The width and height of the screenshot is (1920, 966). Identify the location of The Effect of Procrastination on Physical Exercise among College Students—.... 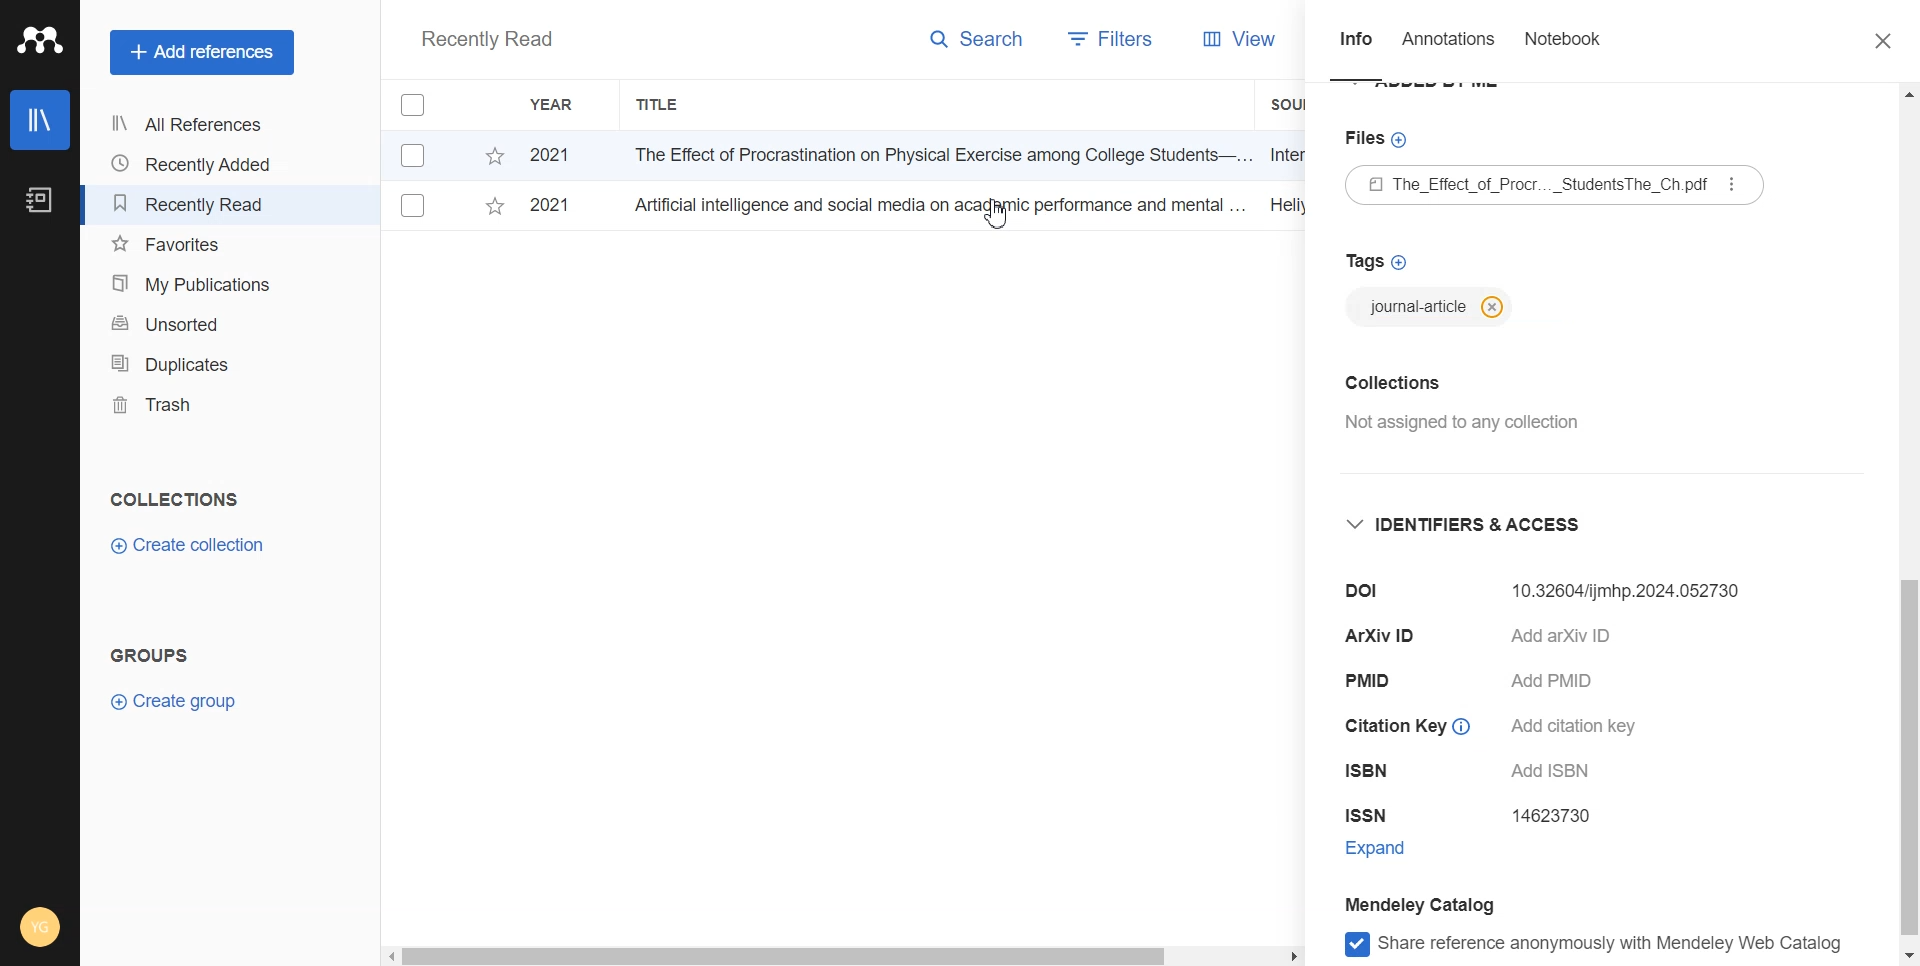
(935, 154).